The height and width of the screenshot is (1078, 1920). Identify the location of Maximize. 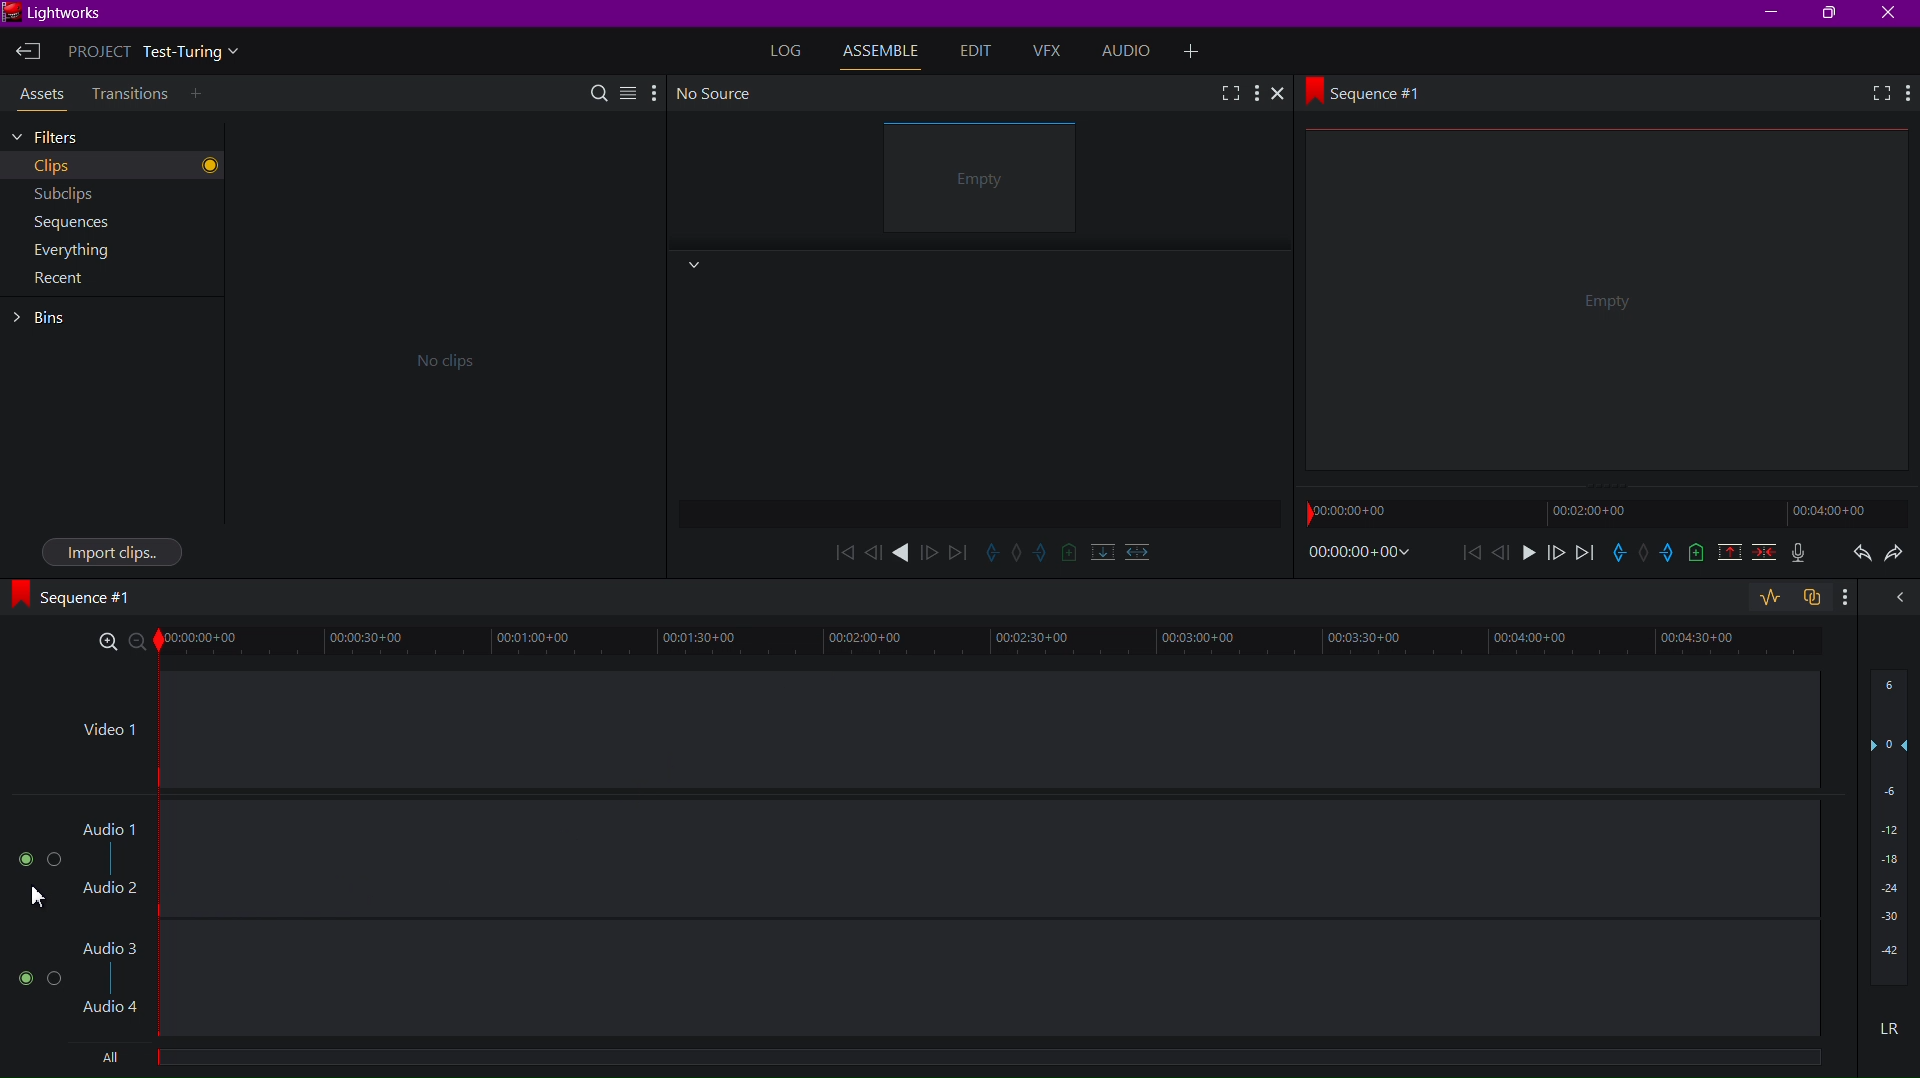
(1833, 14).